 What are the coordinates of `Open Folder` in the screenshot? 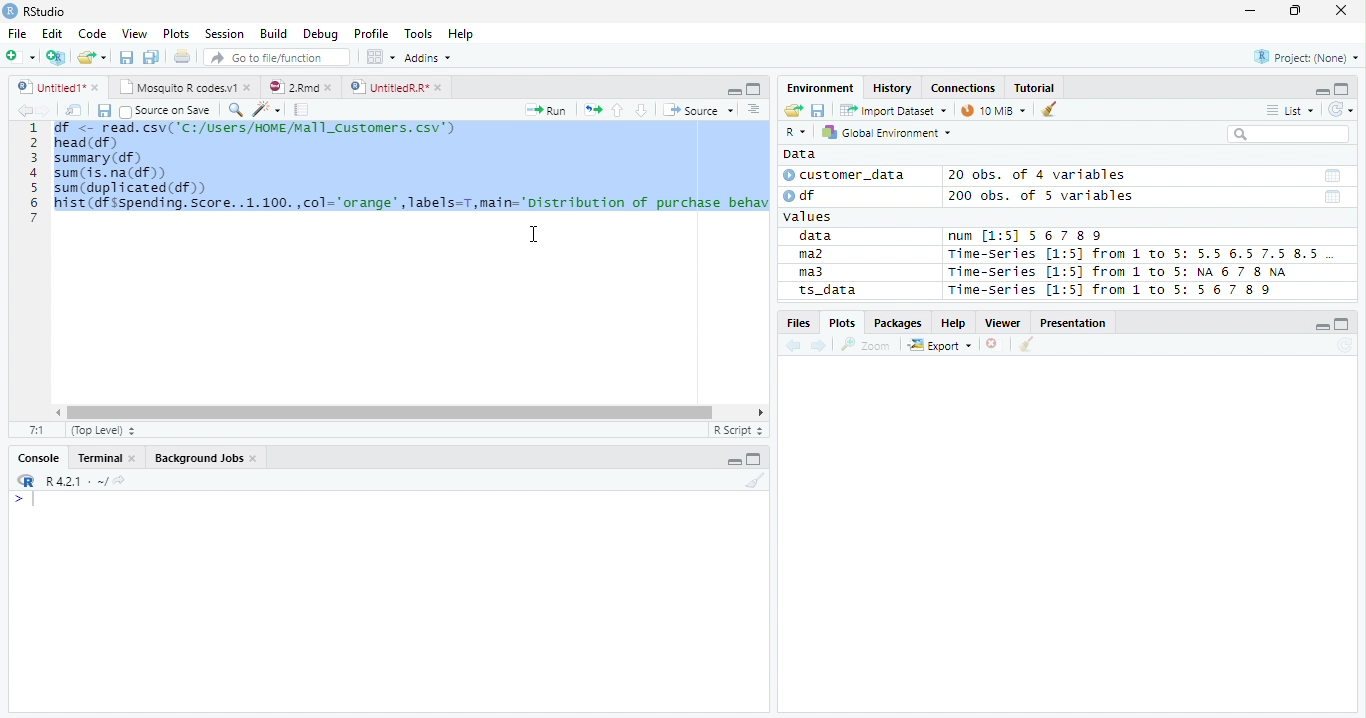 It's located at (93, 56).